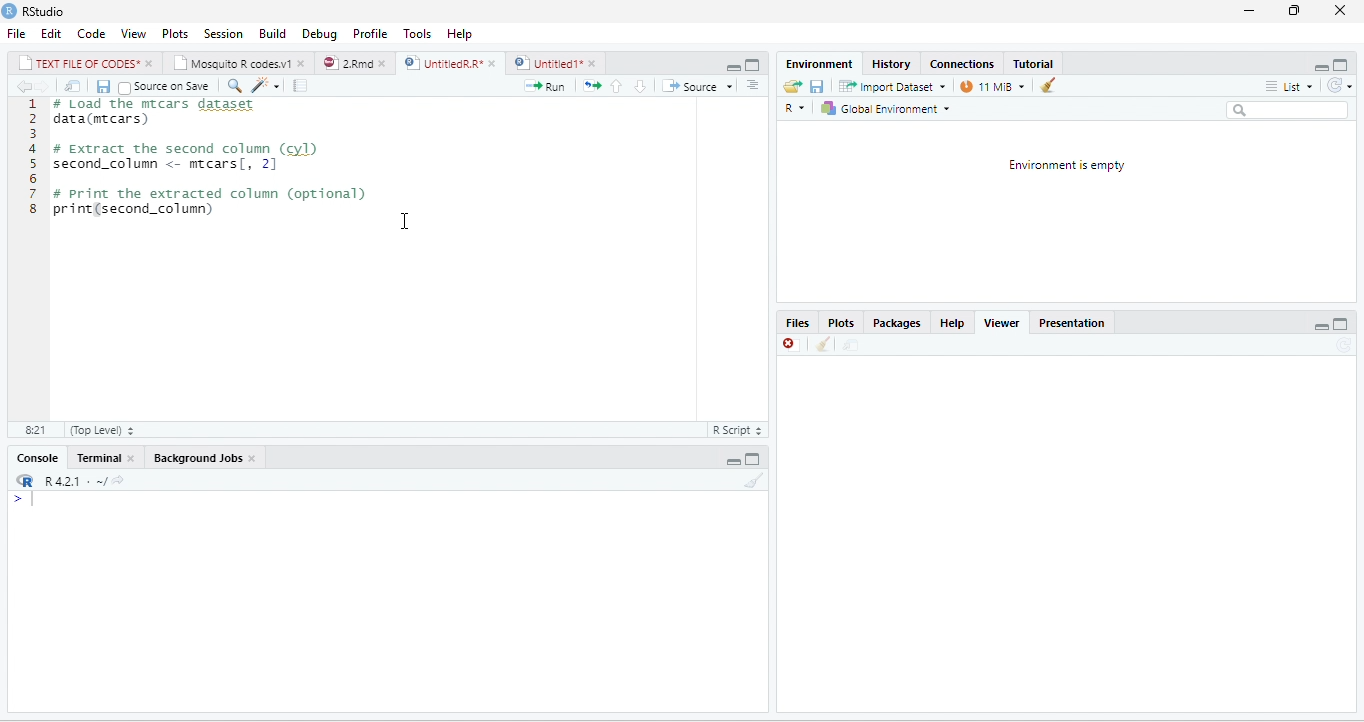 Image resolution: width=1364 pixels, height=722 pixels. I want to click on close, so click(304, 63).